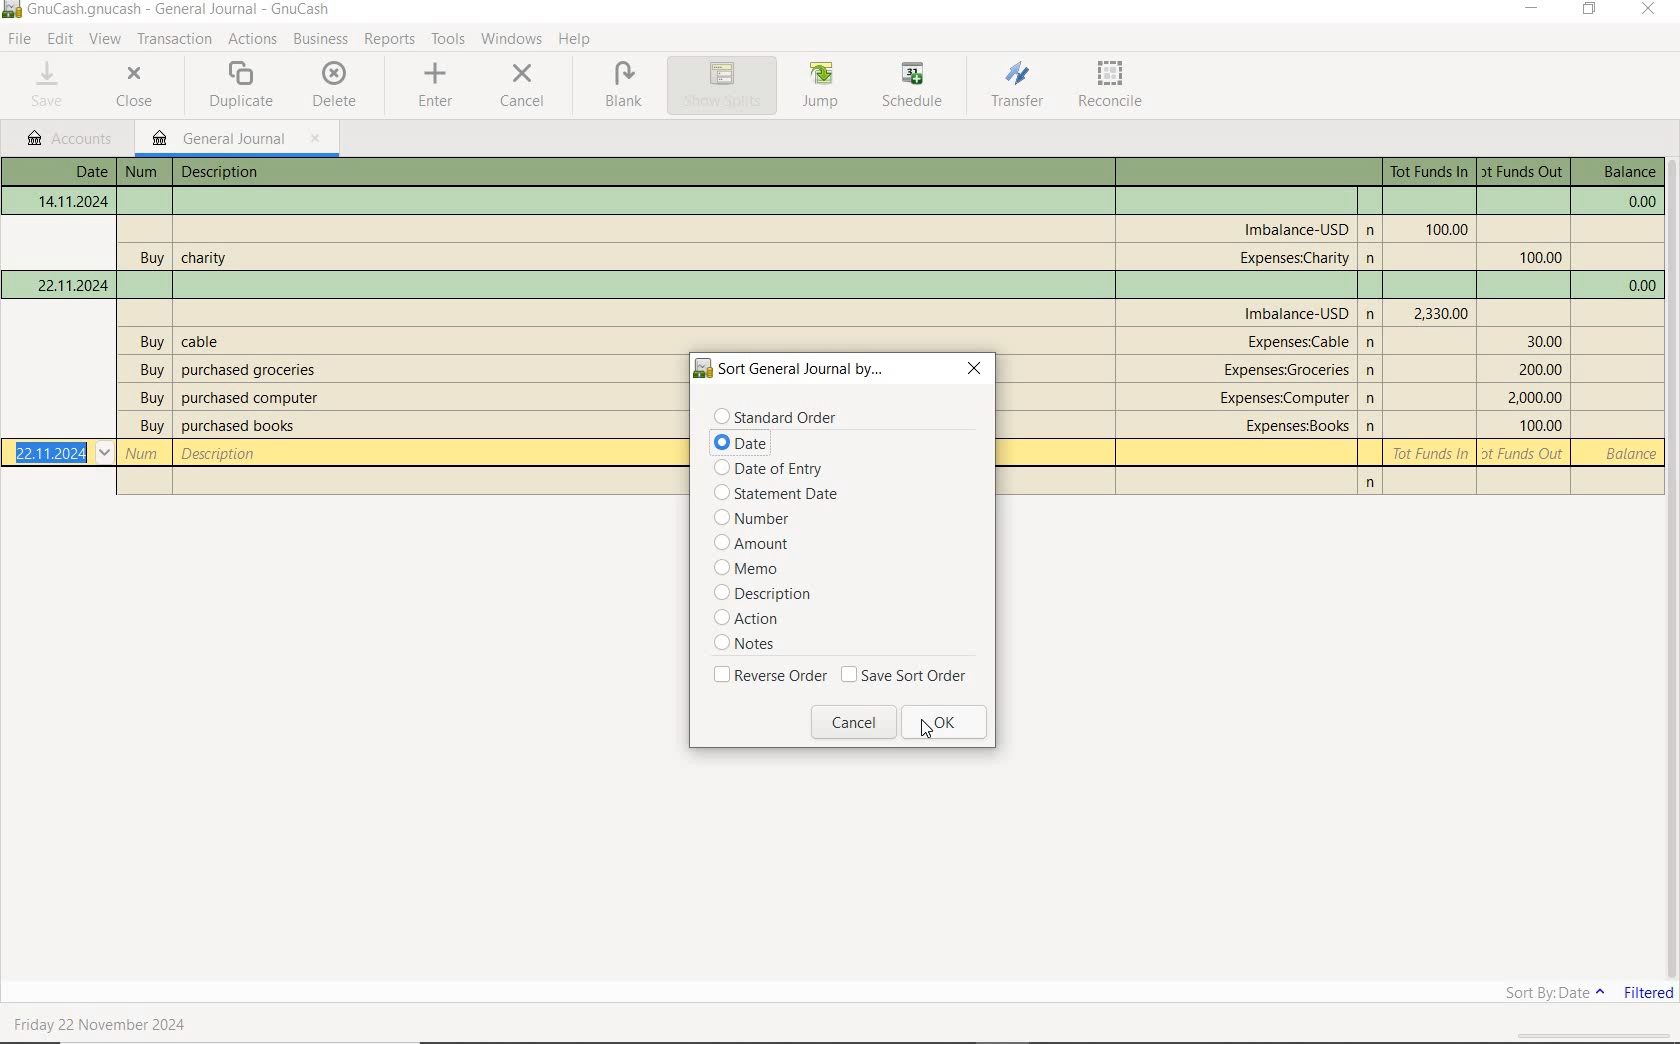  What do you see at coordinates (1627, 455) in the screenshot?
I see `balance` at bounding box center [1627, 455].